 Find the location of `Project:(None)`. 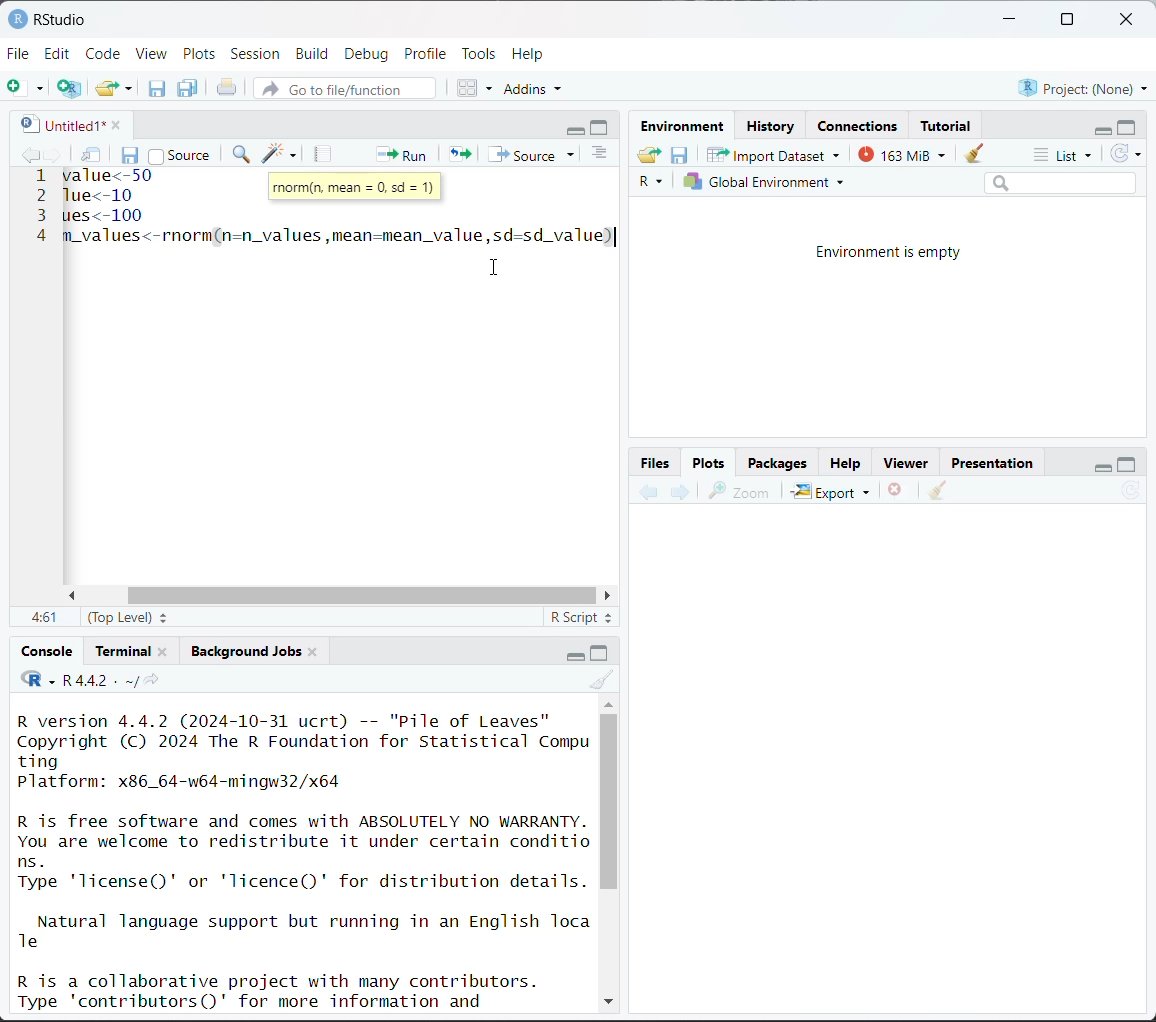

Project:(None) is located at coordinates (1082, 86).